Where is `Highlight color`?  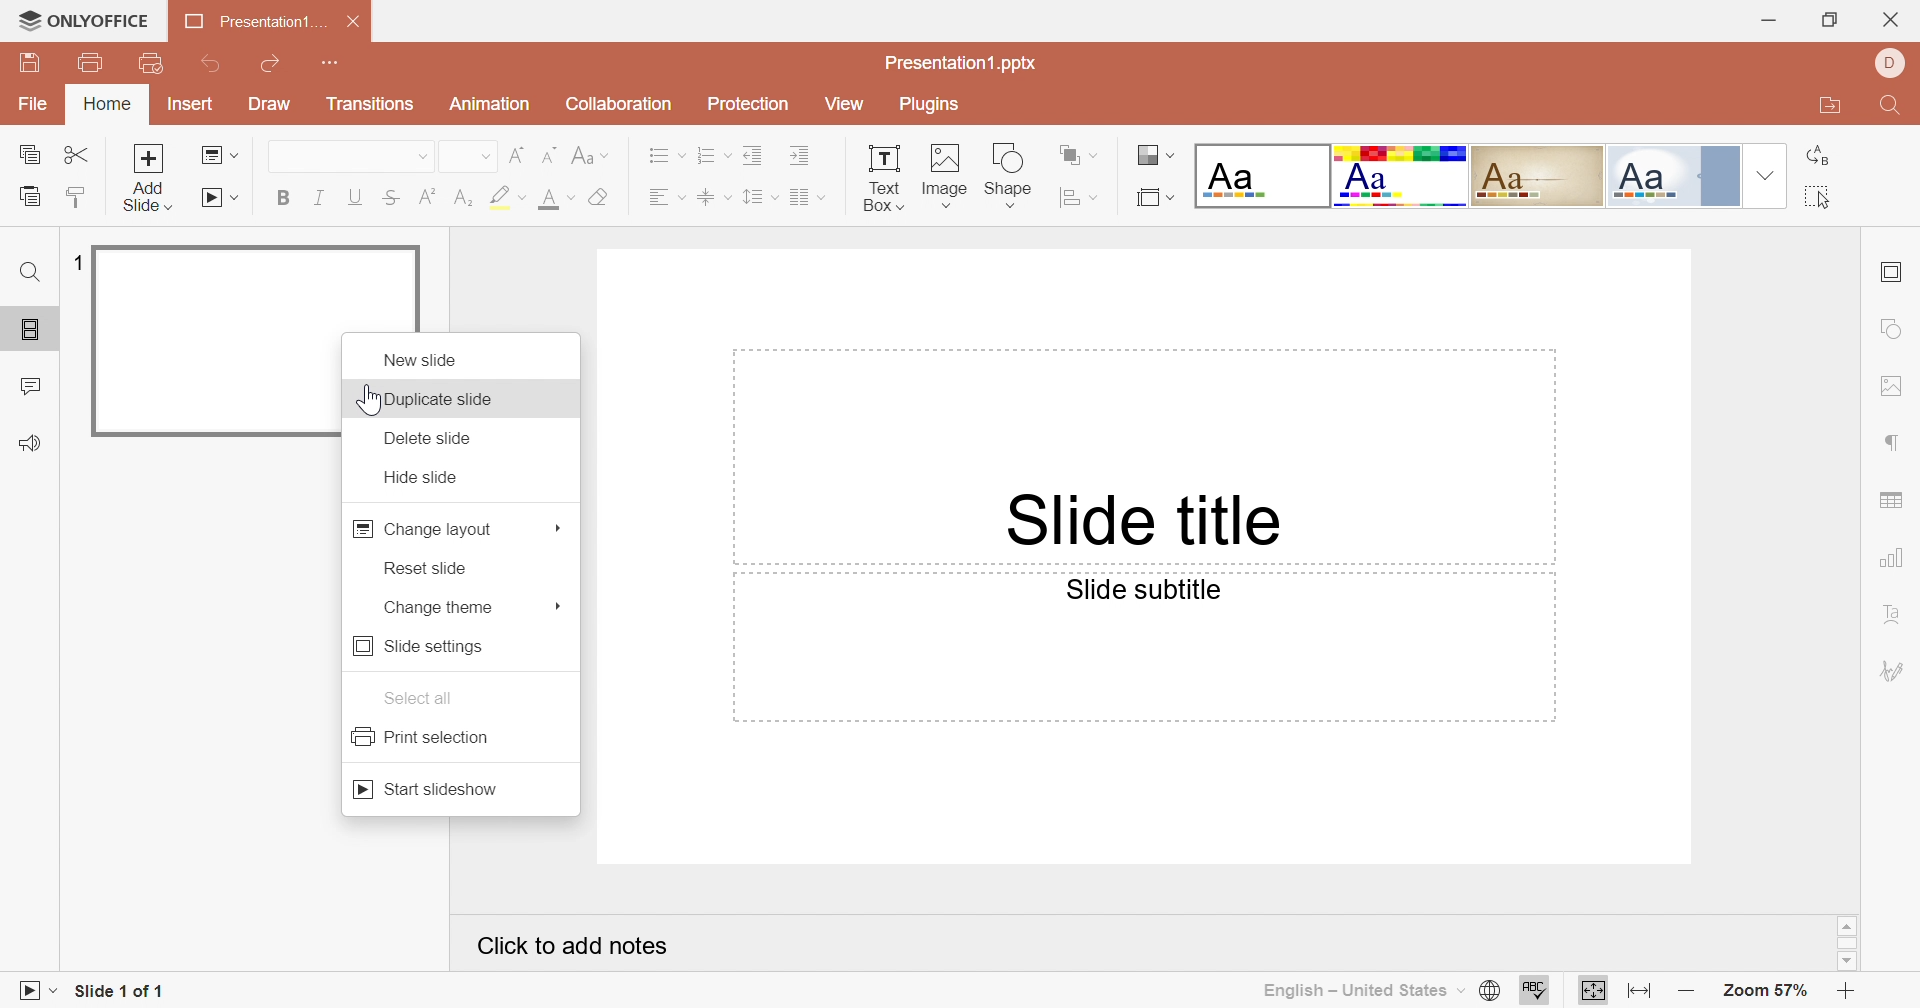
Highlight color is located at coordinates (497, 194).